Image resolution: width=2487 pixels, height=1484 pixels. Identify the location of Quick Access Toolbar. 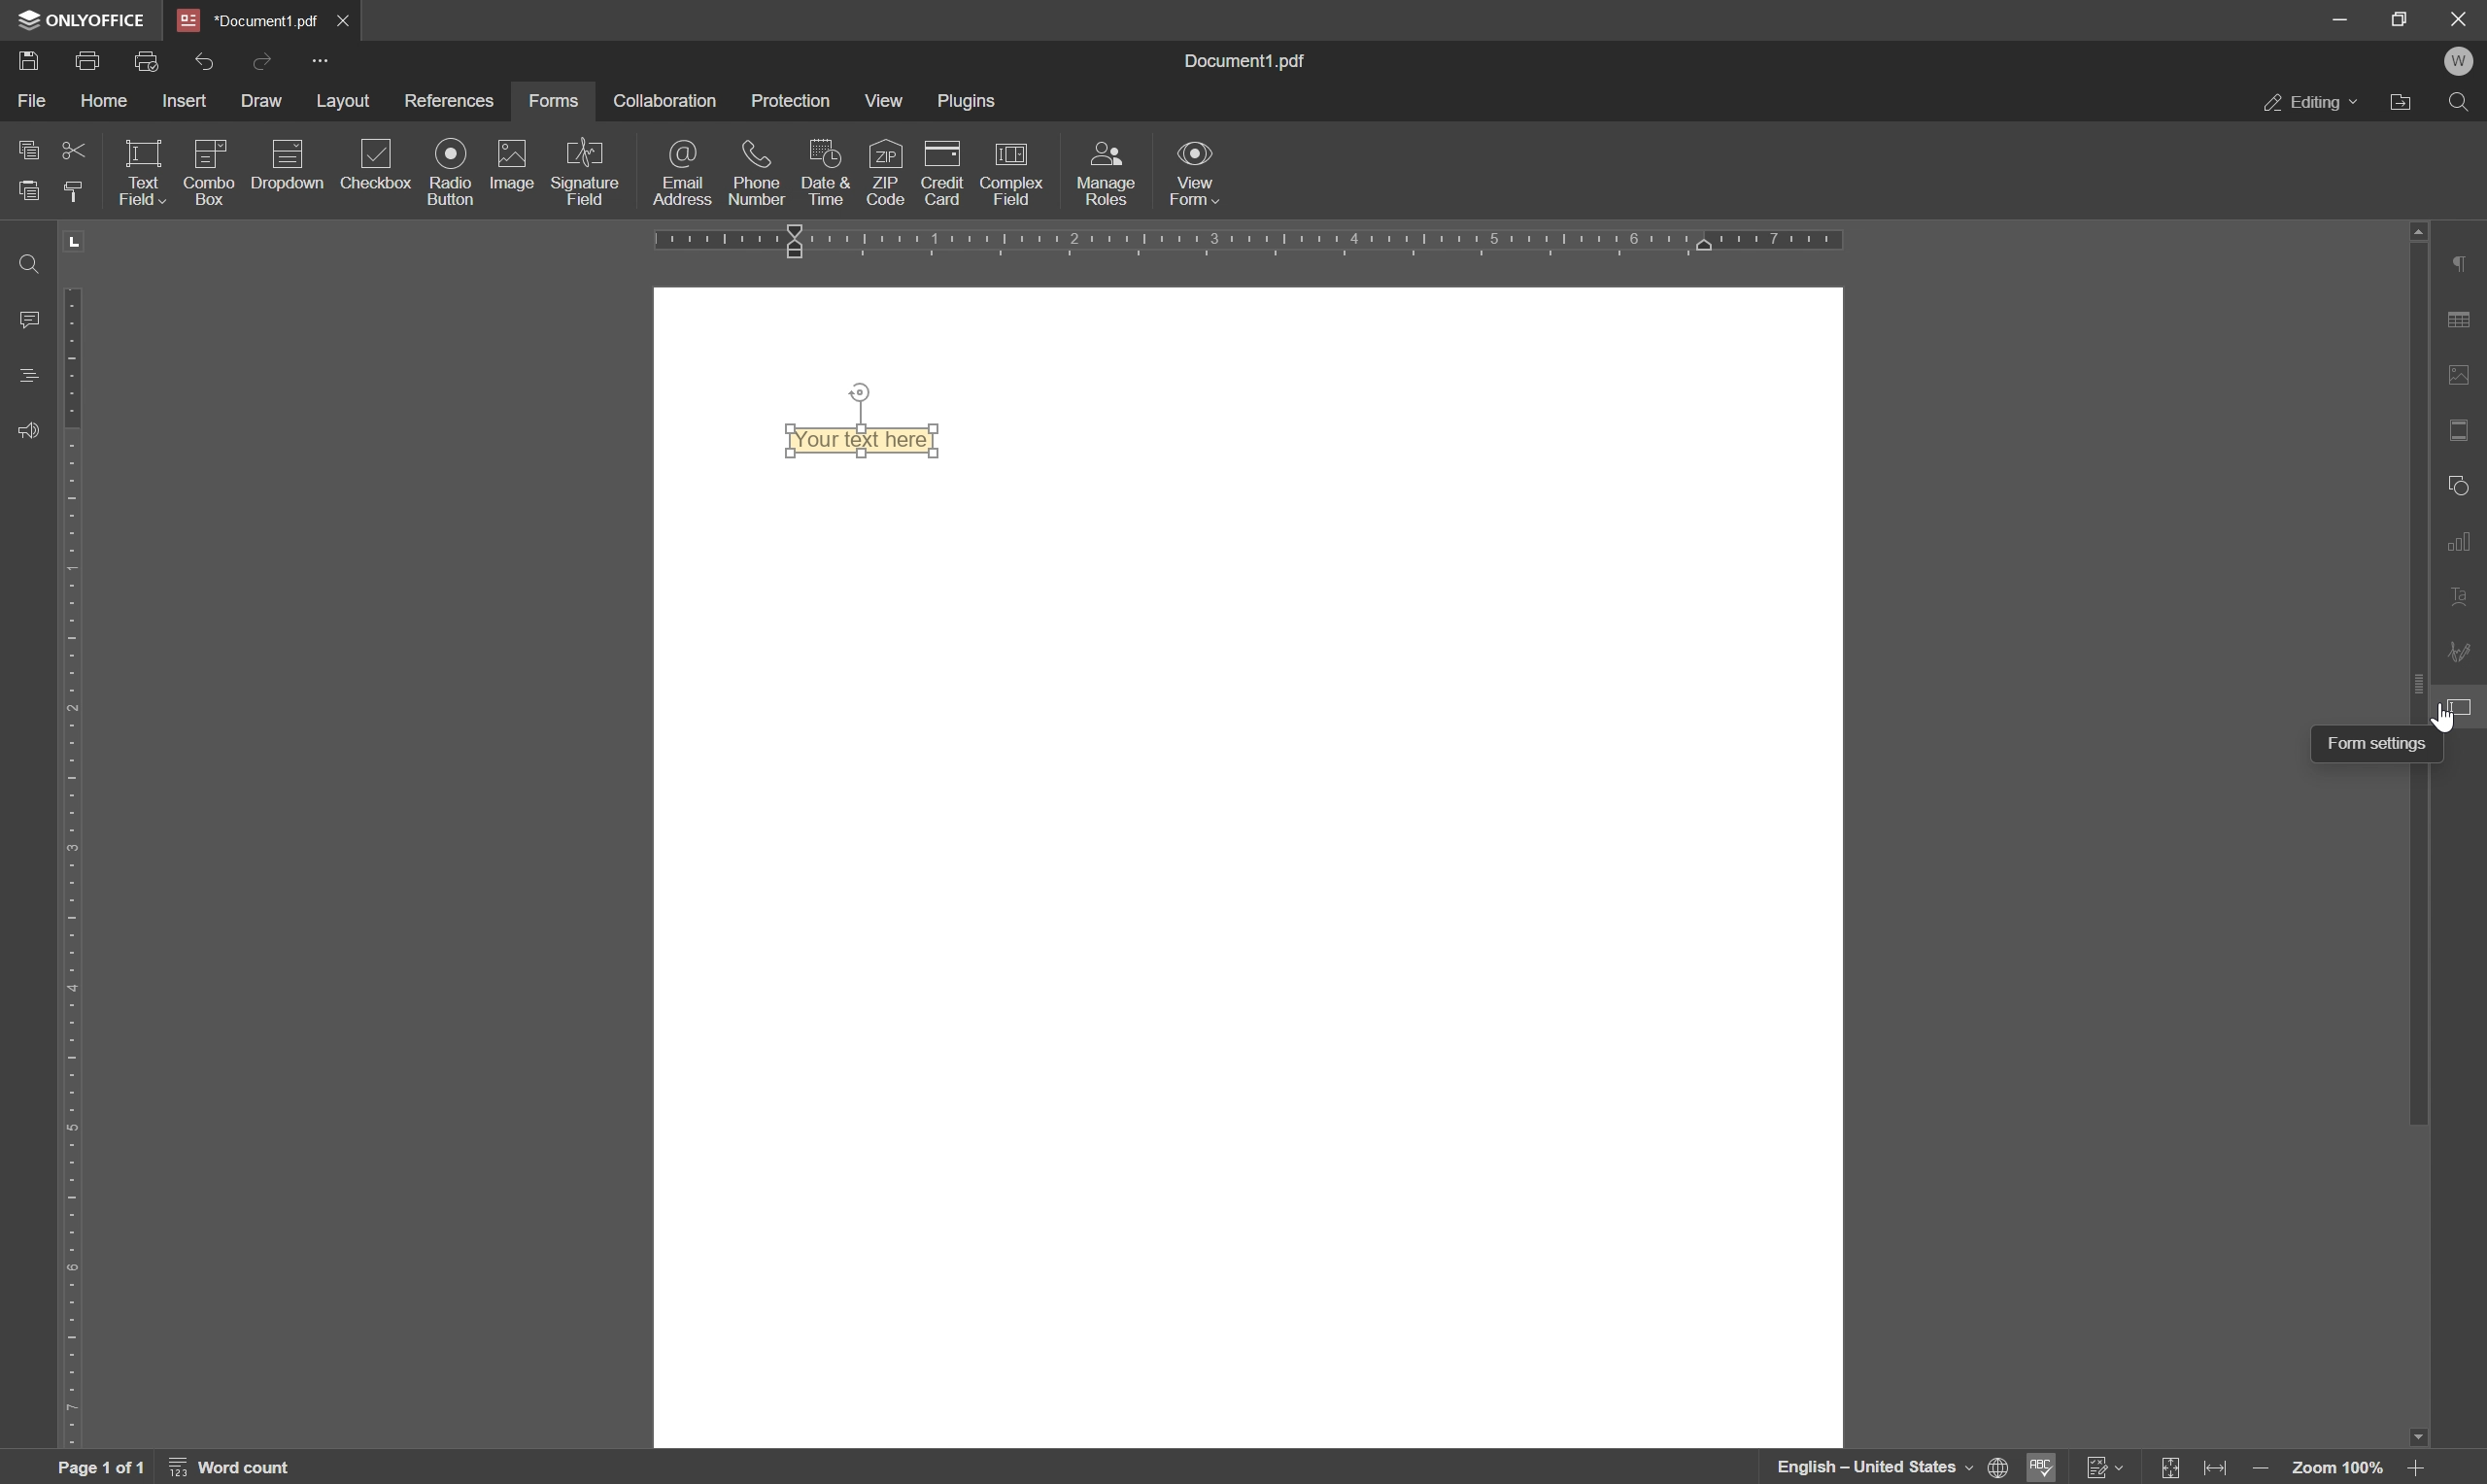
(320, 60).